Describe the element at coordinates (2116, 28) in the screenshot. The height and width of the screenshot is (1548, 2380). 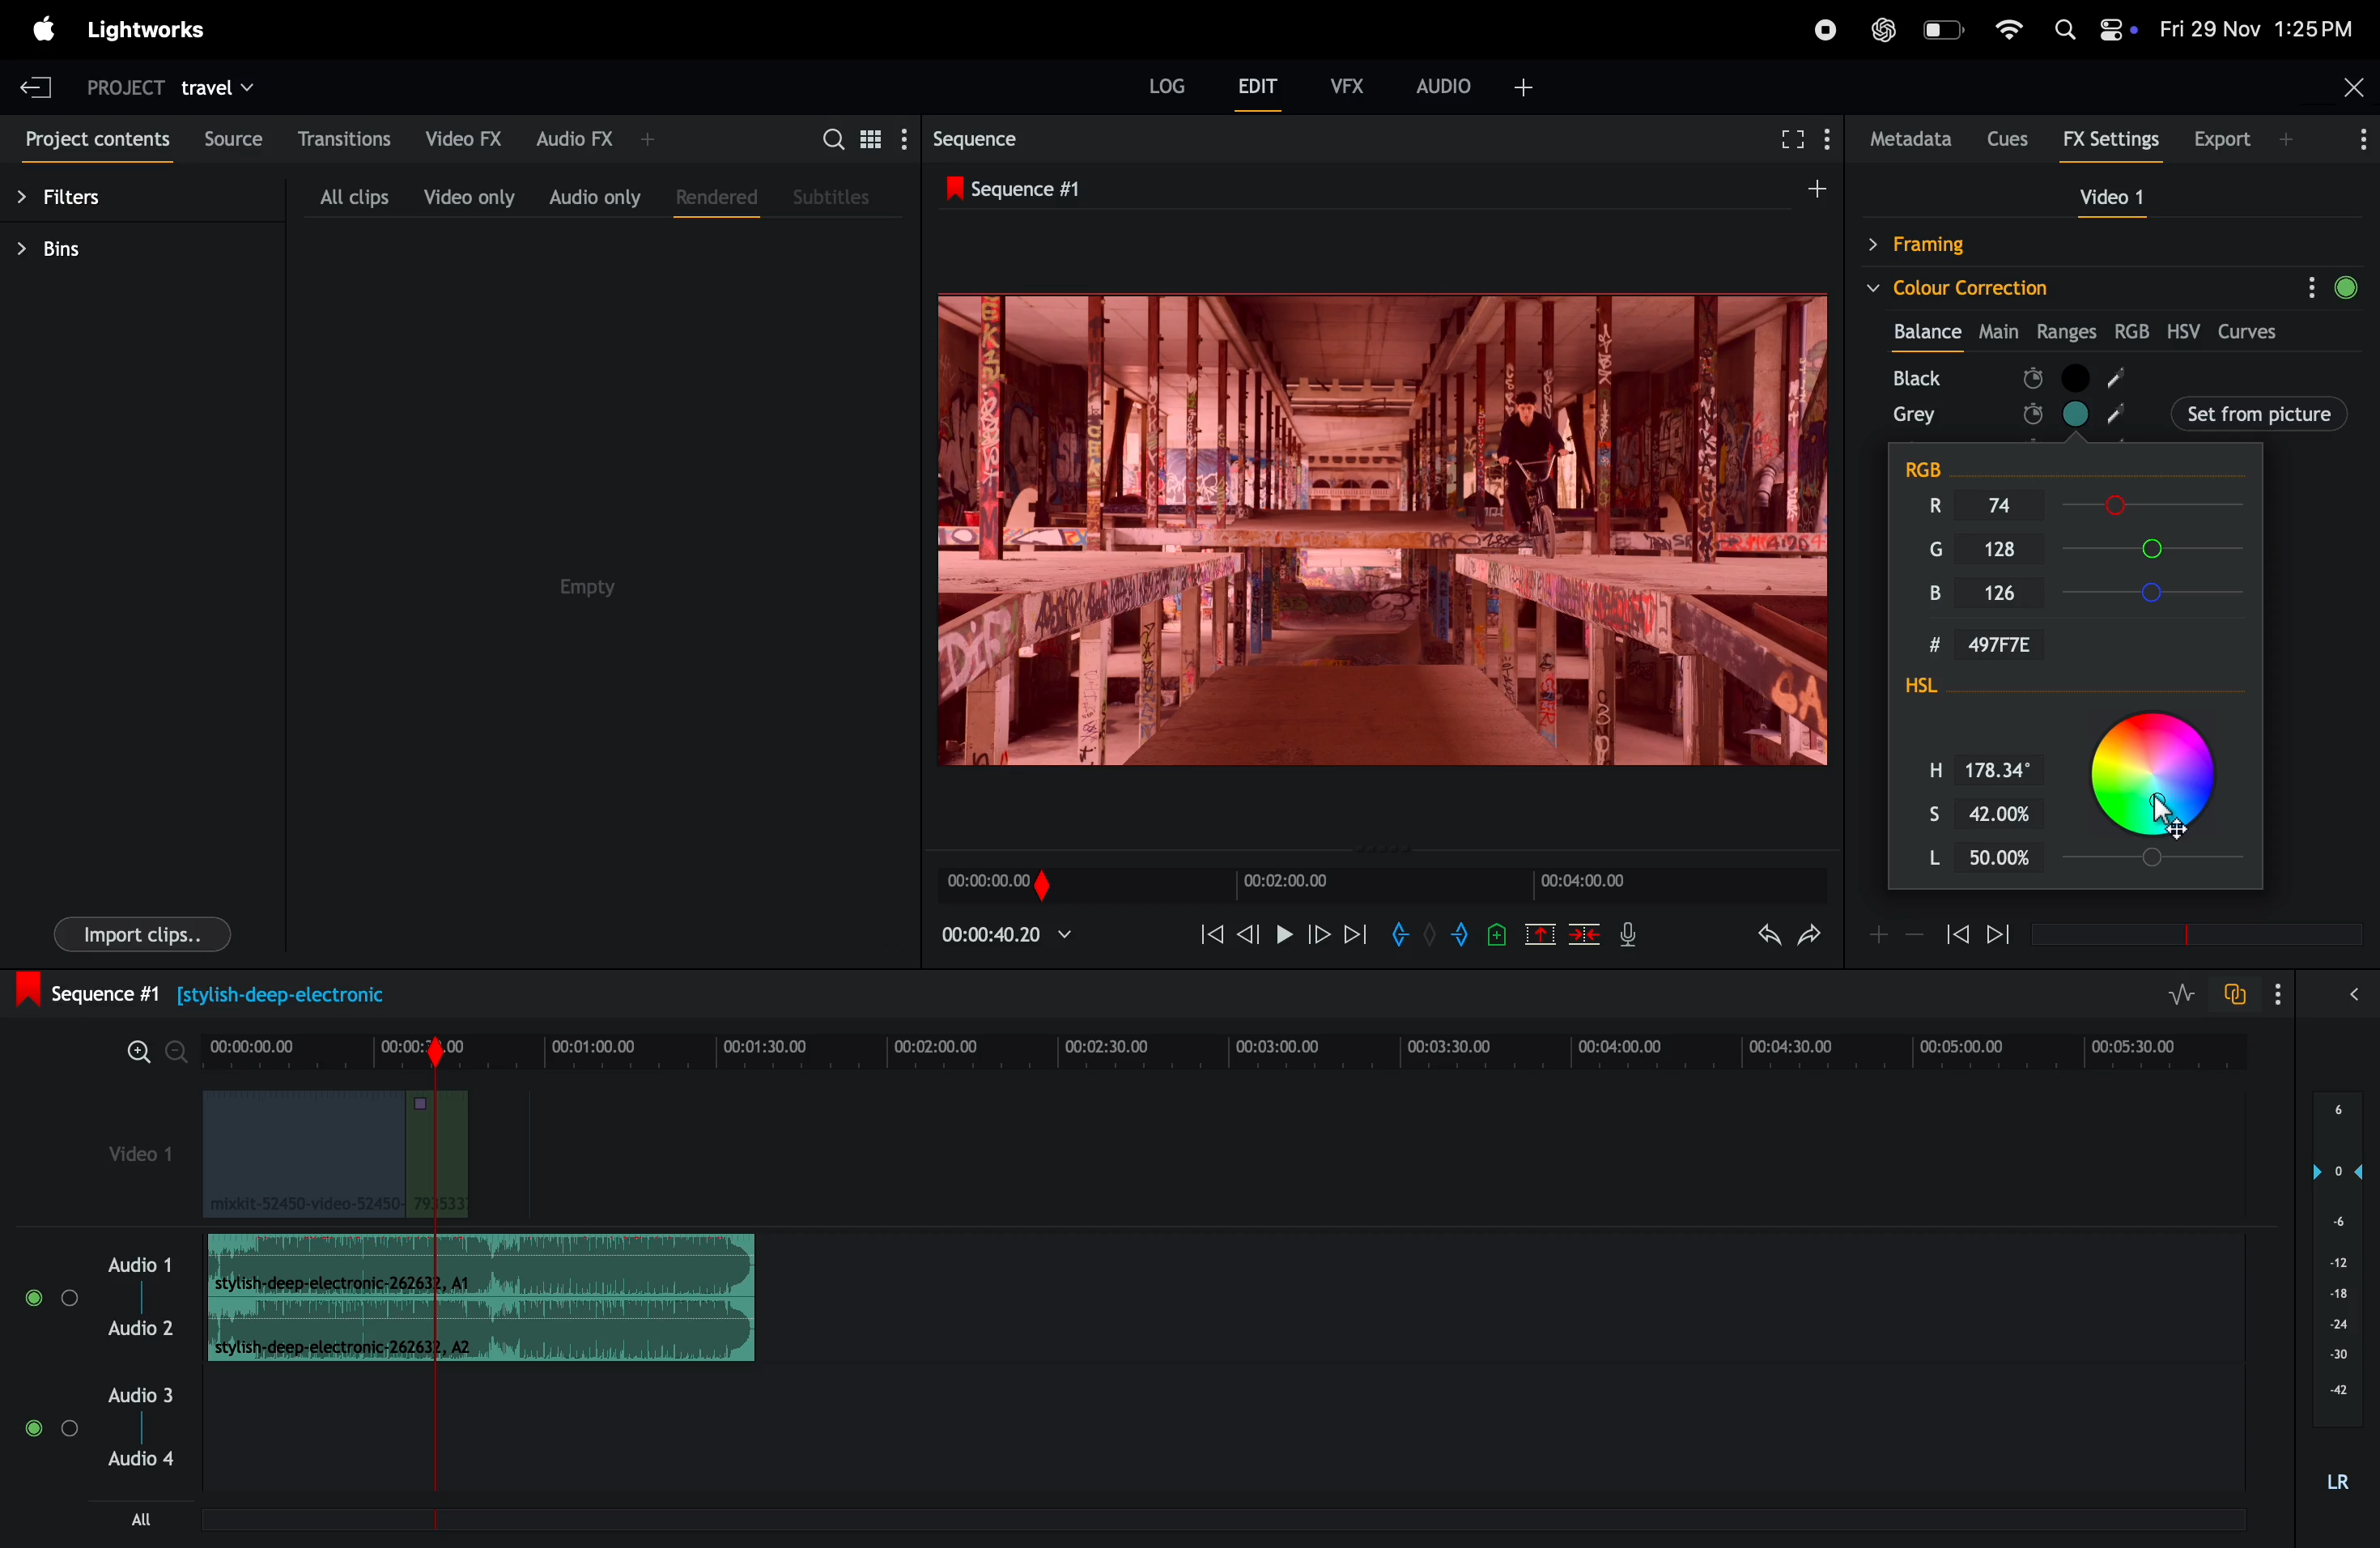
I see `control panel` at that location.